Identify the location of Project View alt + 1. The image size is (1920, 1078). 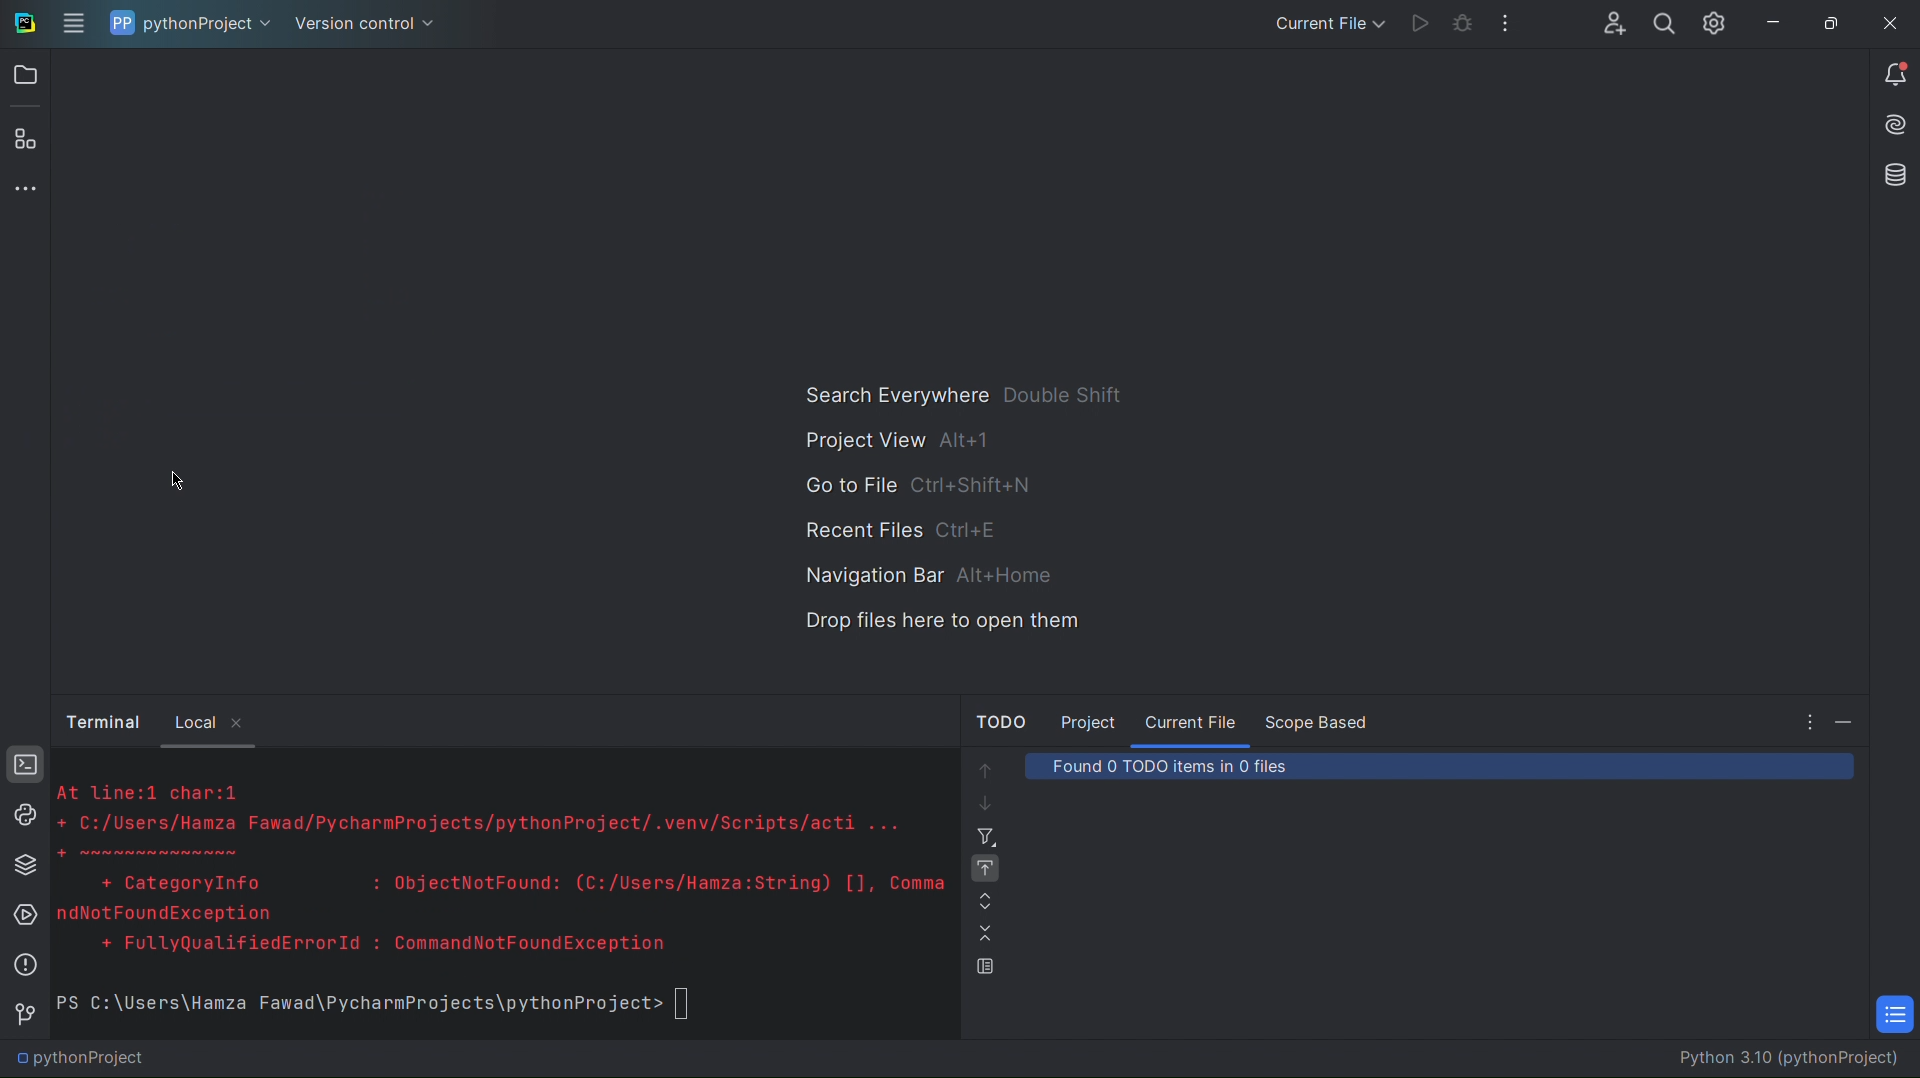
(890, 441).